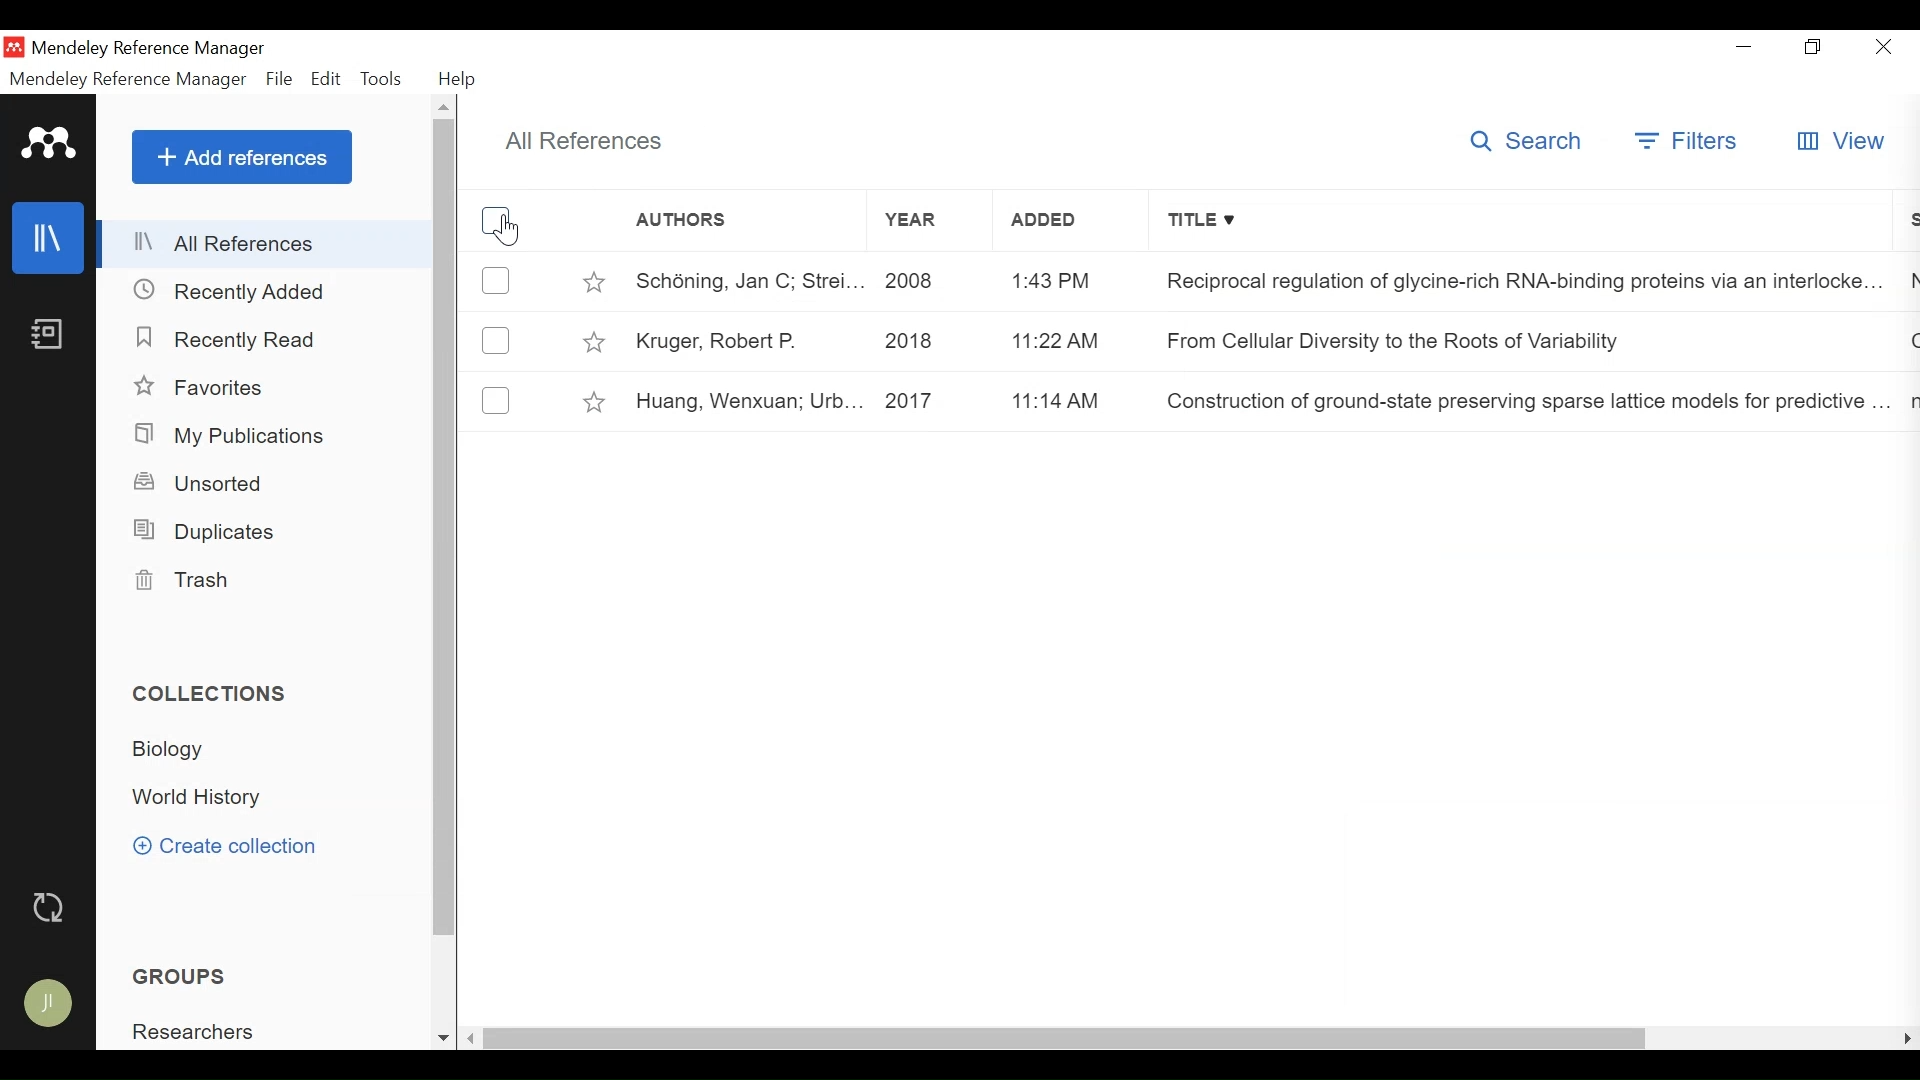  What do you see at coordinates (1906, 1040) in the screenshot?
I see `Scroll Right` at bounding box center [1906, 1040].